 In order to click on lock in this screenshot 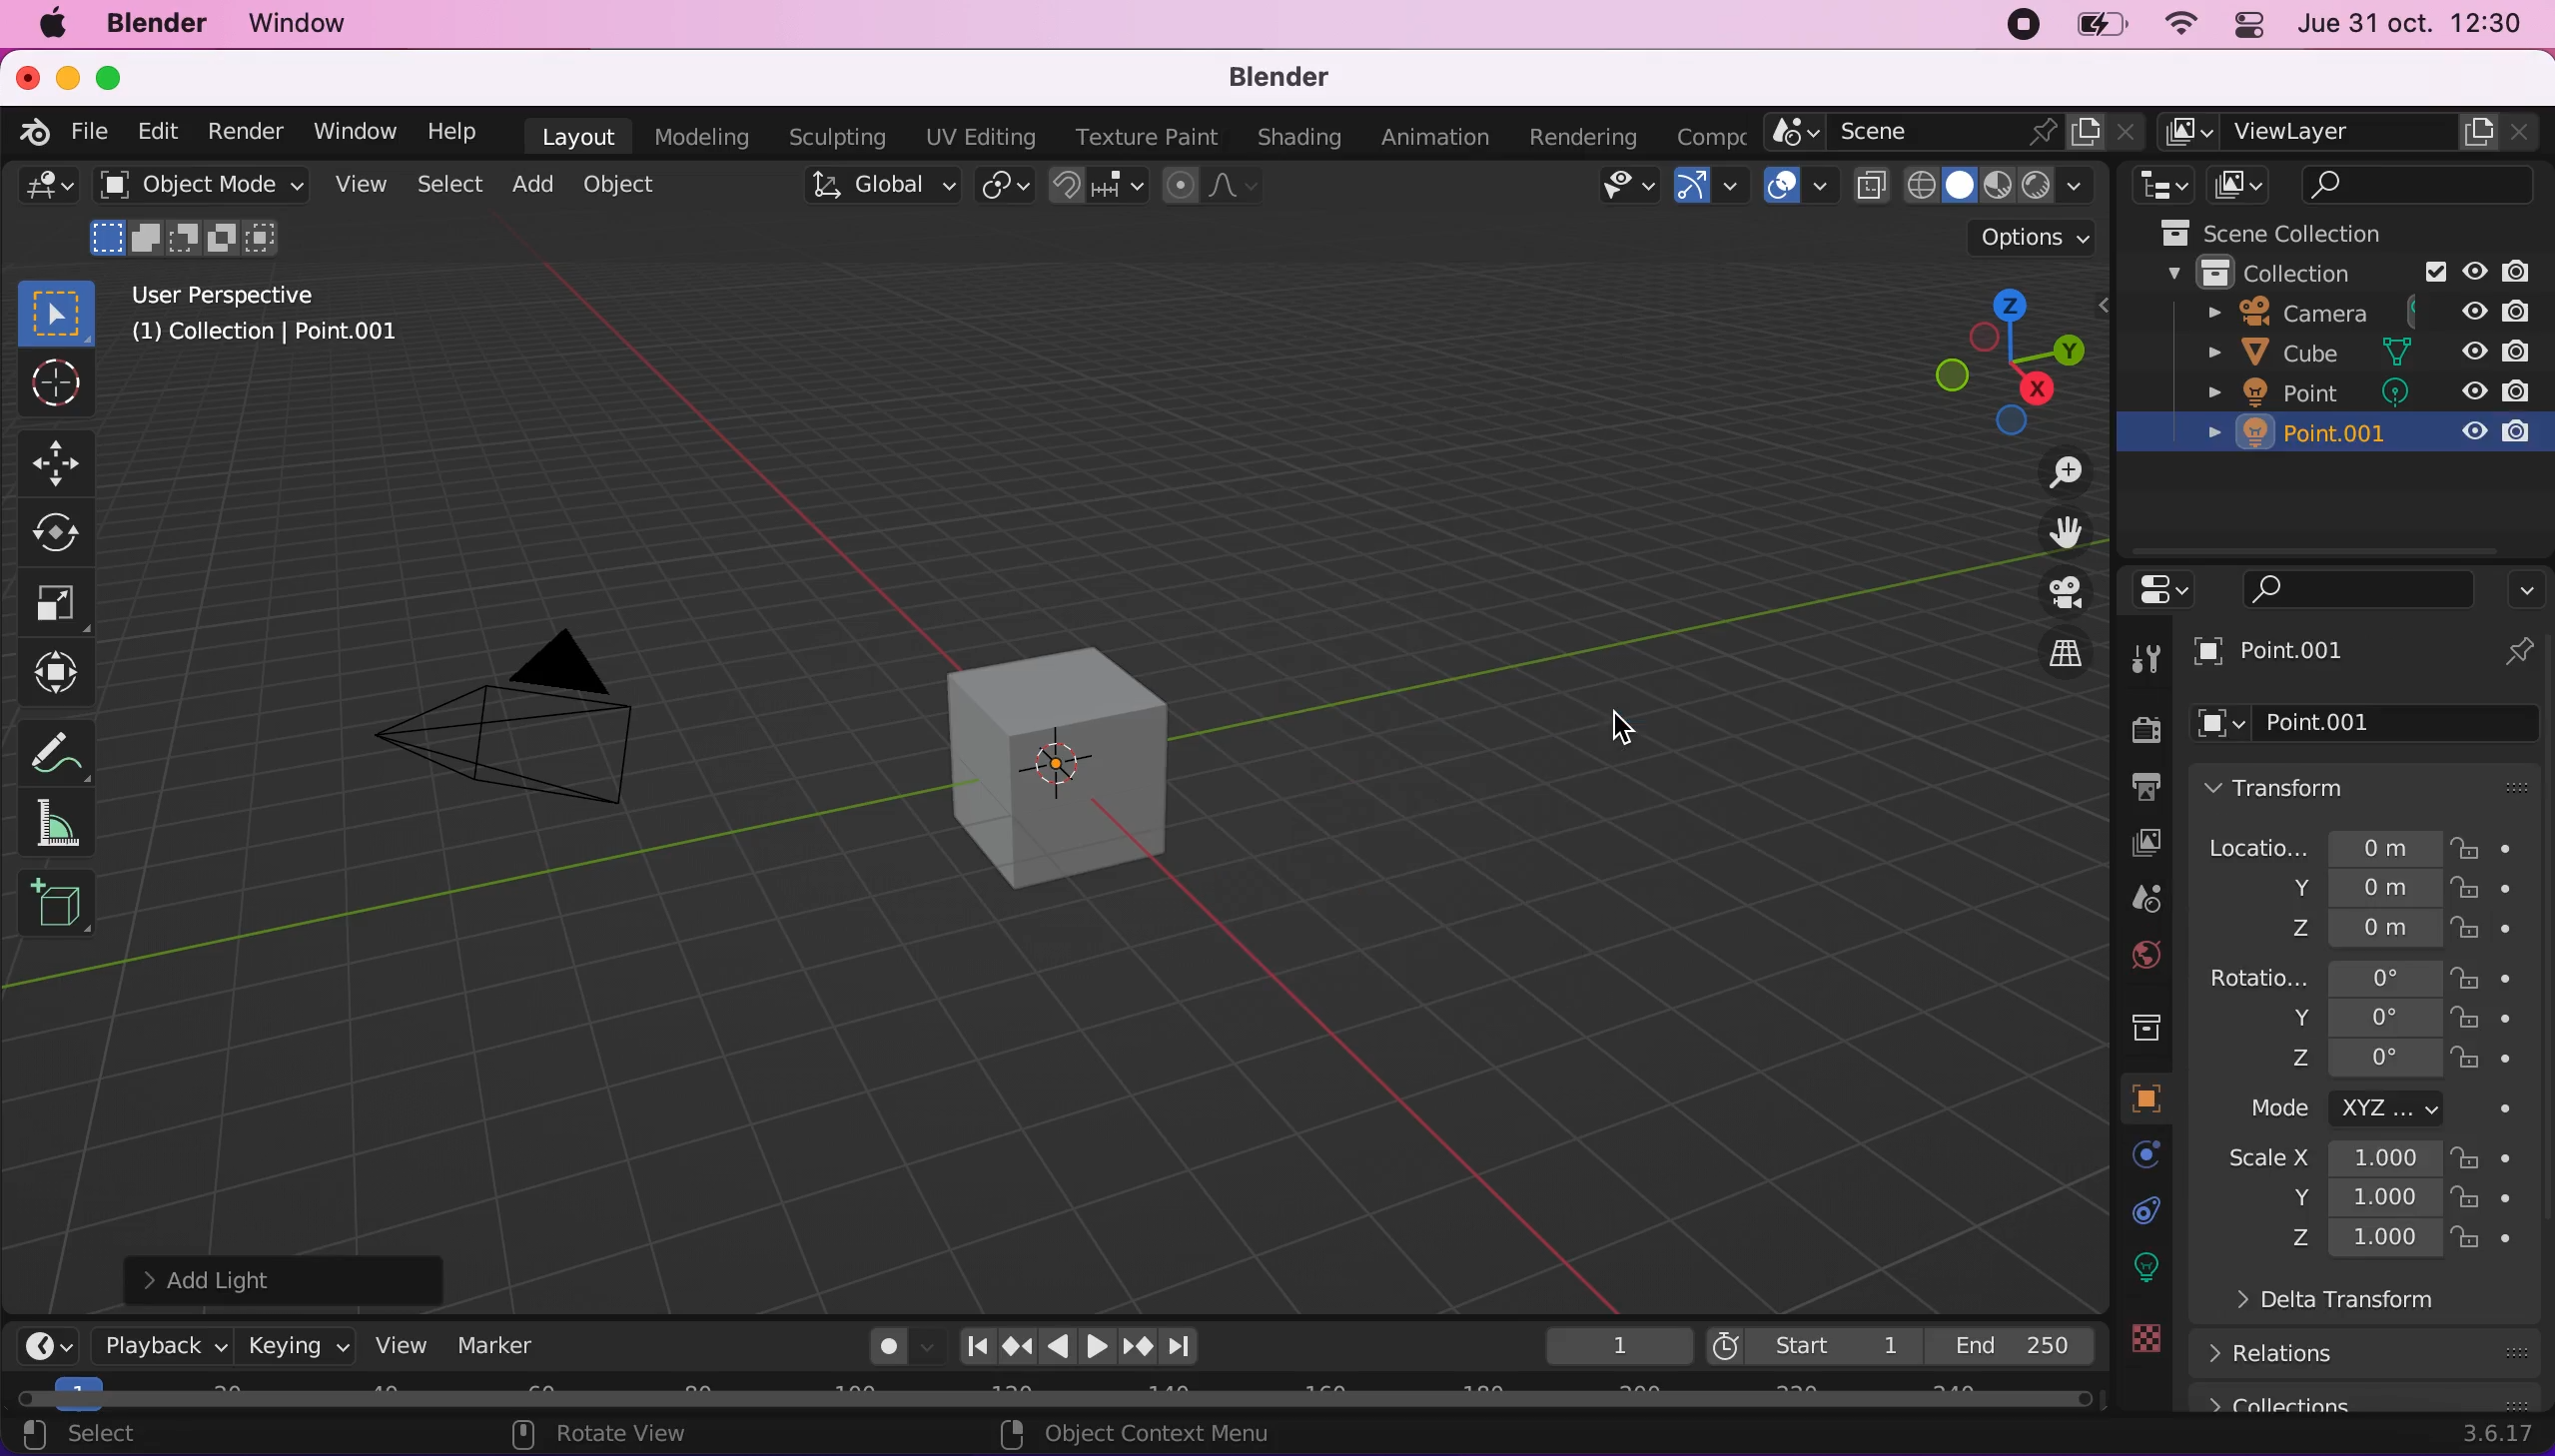, I will do `click(2495, 931)`.